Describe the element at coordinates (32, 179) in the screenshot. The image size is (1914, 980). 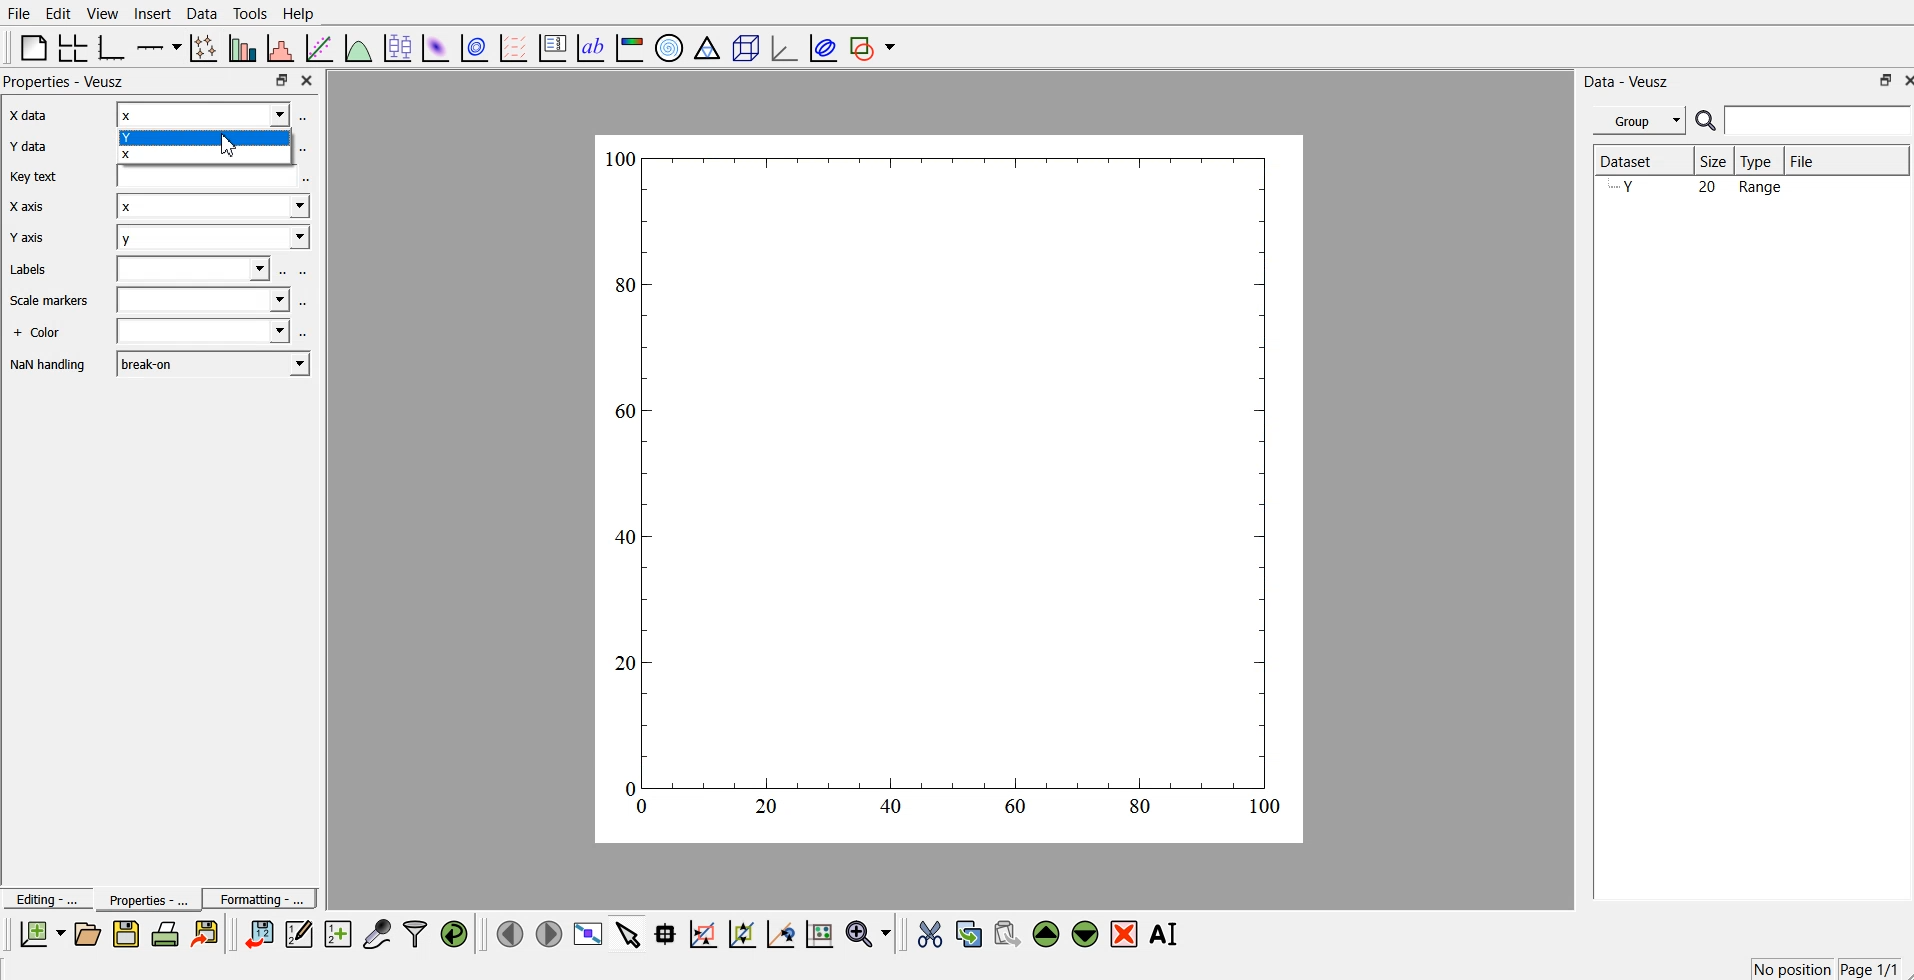
I see `| Key text` at that location.